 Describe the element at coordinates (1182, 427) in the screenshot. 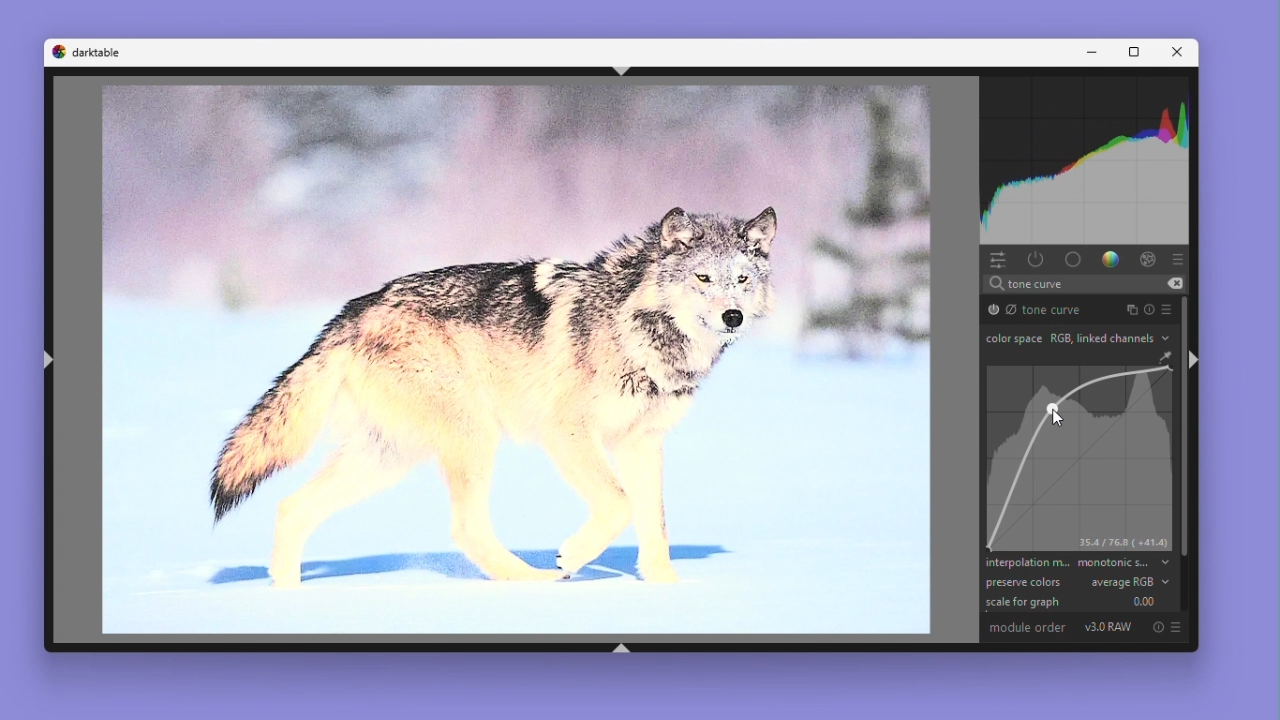

I see `Vertical scrollbar` at that location.